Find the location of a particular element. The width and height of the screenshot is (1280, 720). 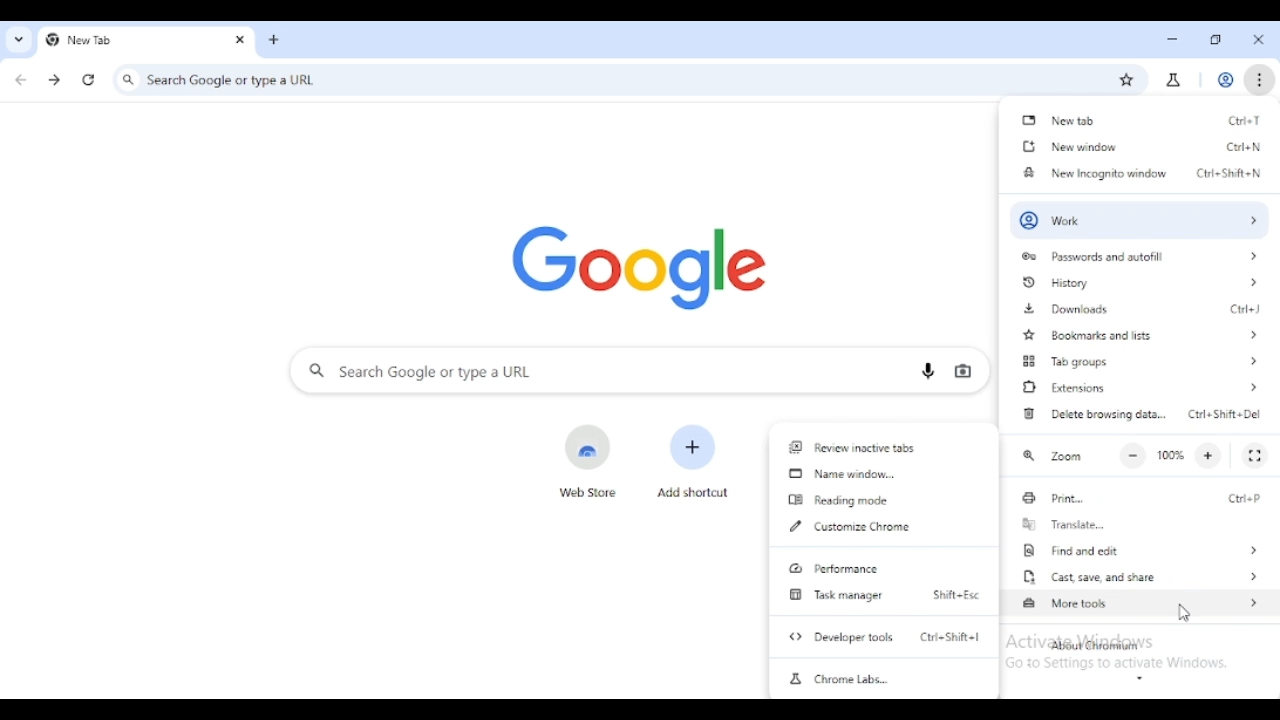

bookmark this tab is located at coordinates (1126, 79).